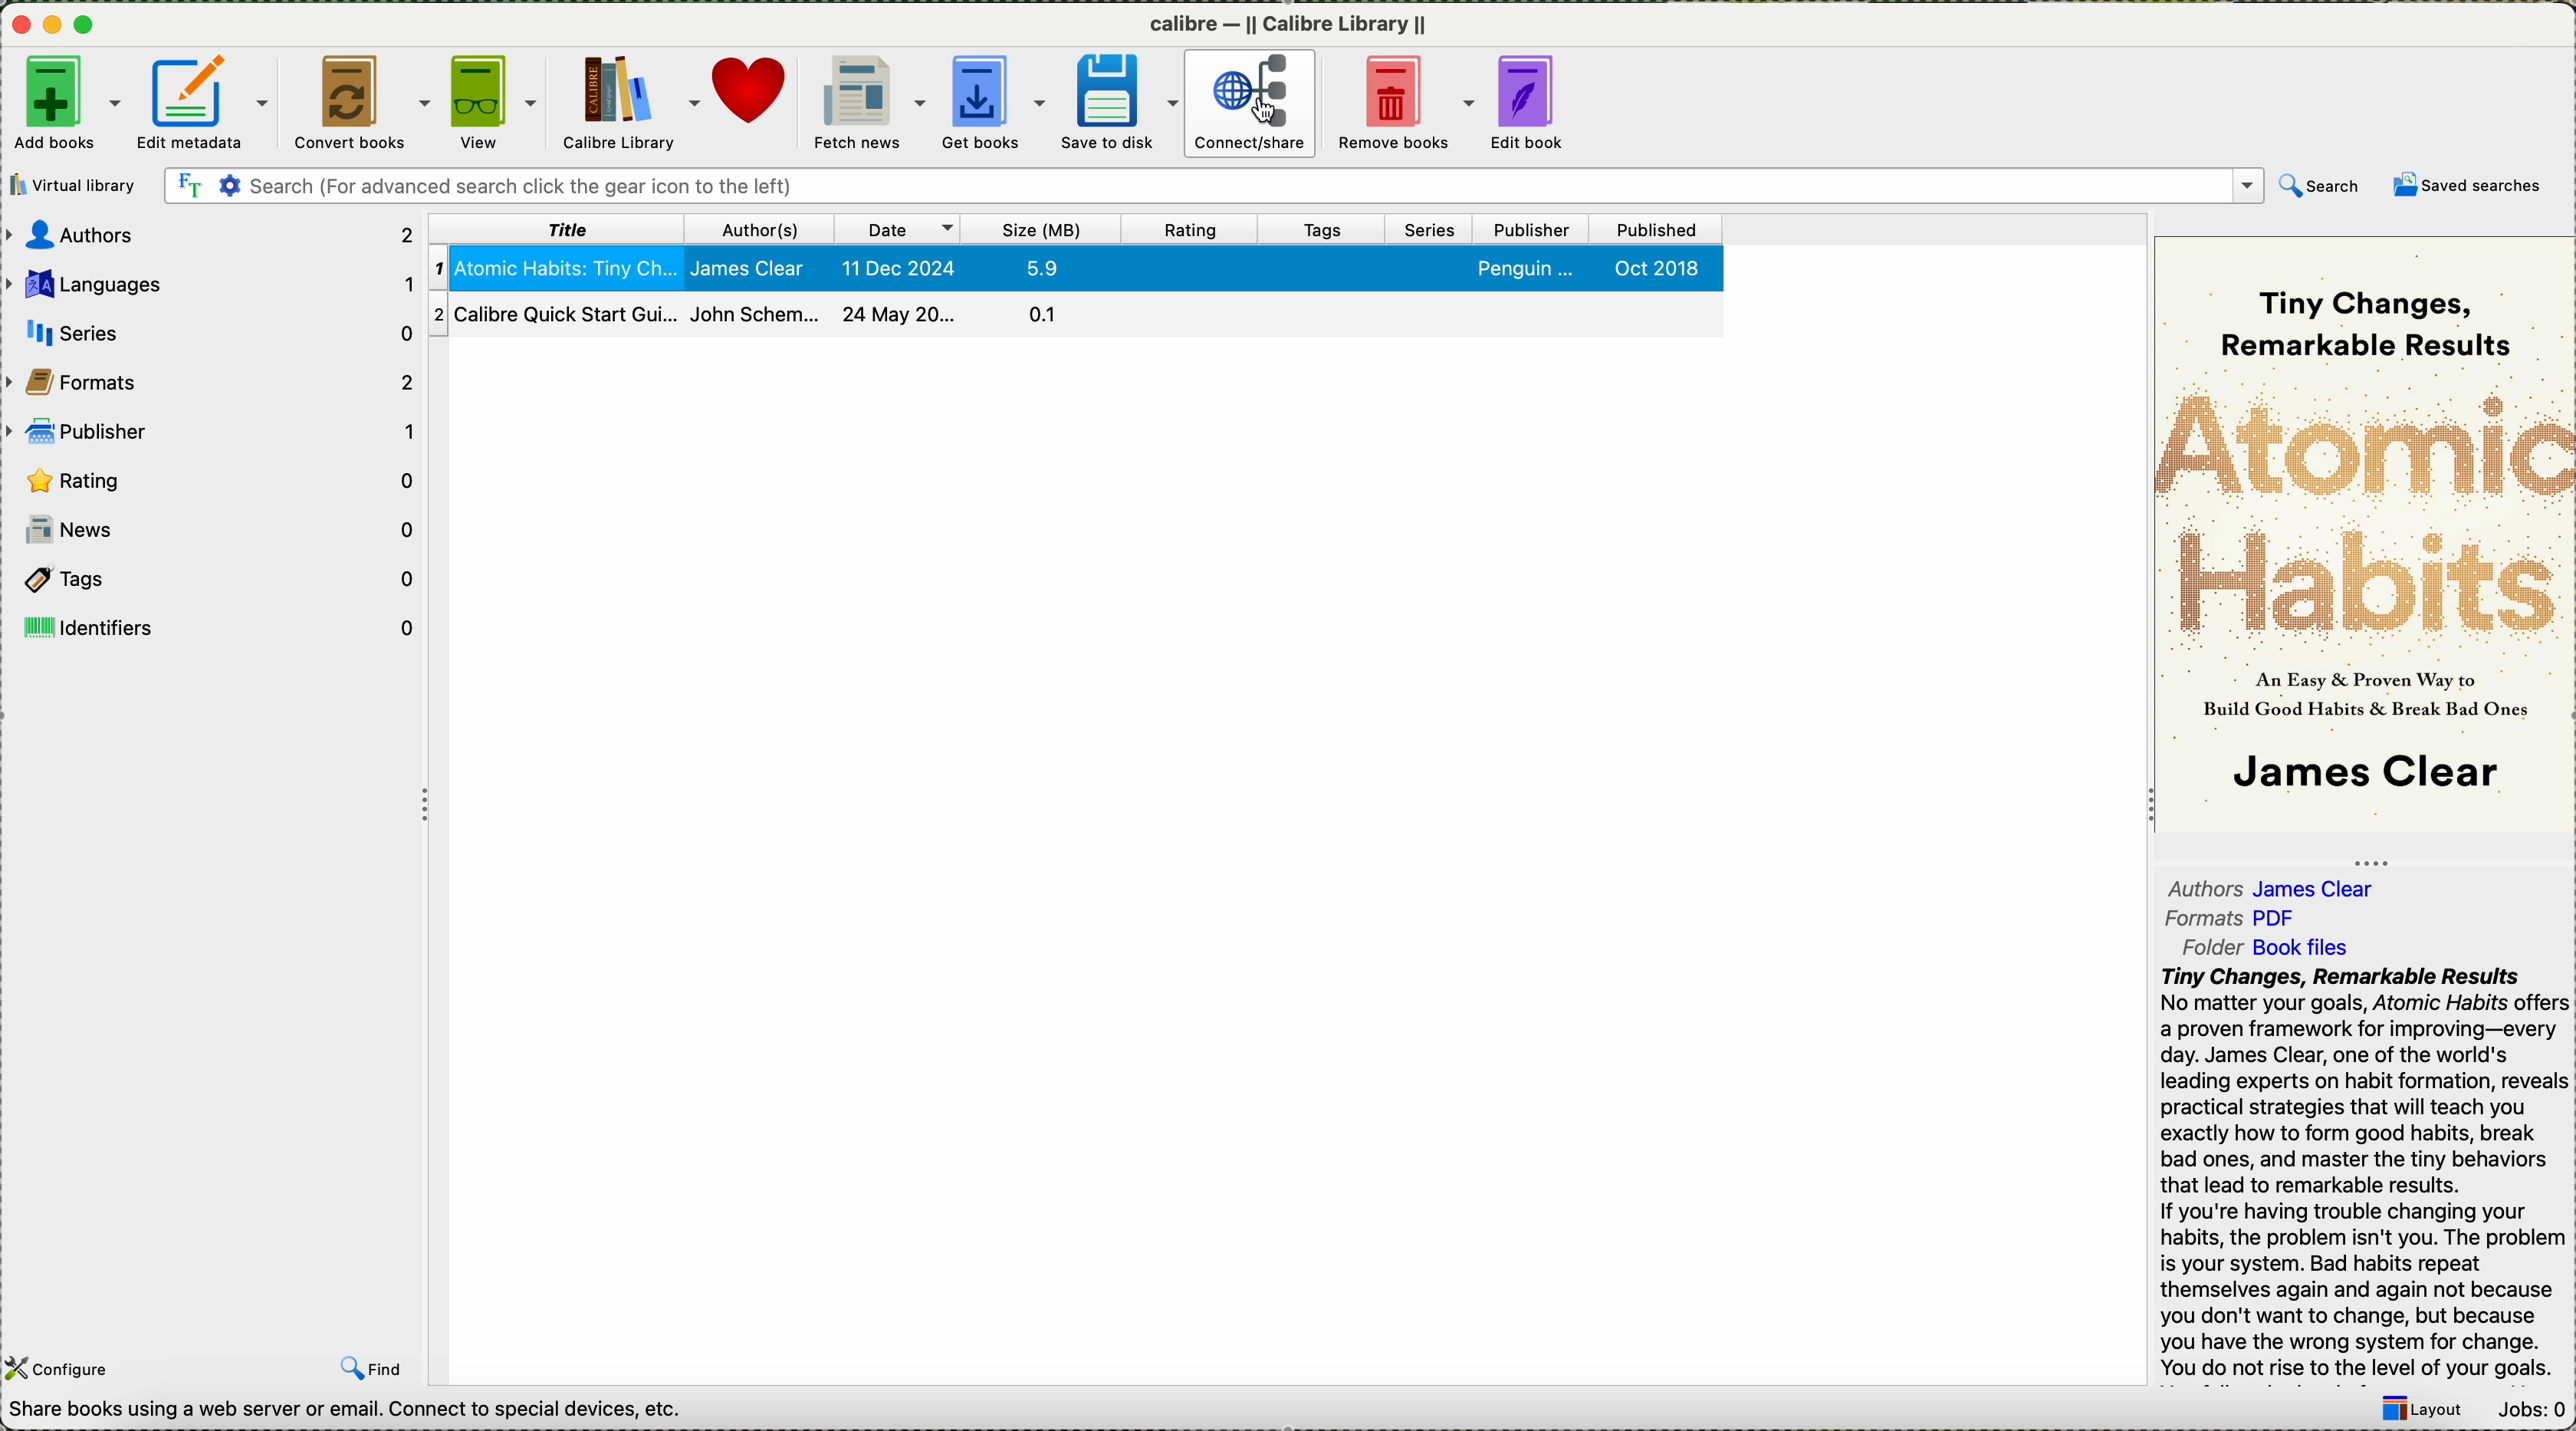  I want to click on remove books, so click(1405, 104).